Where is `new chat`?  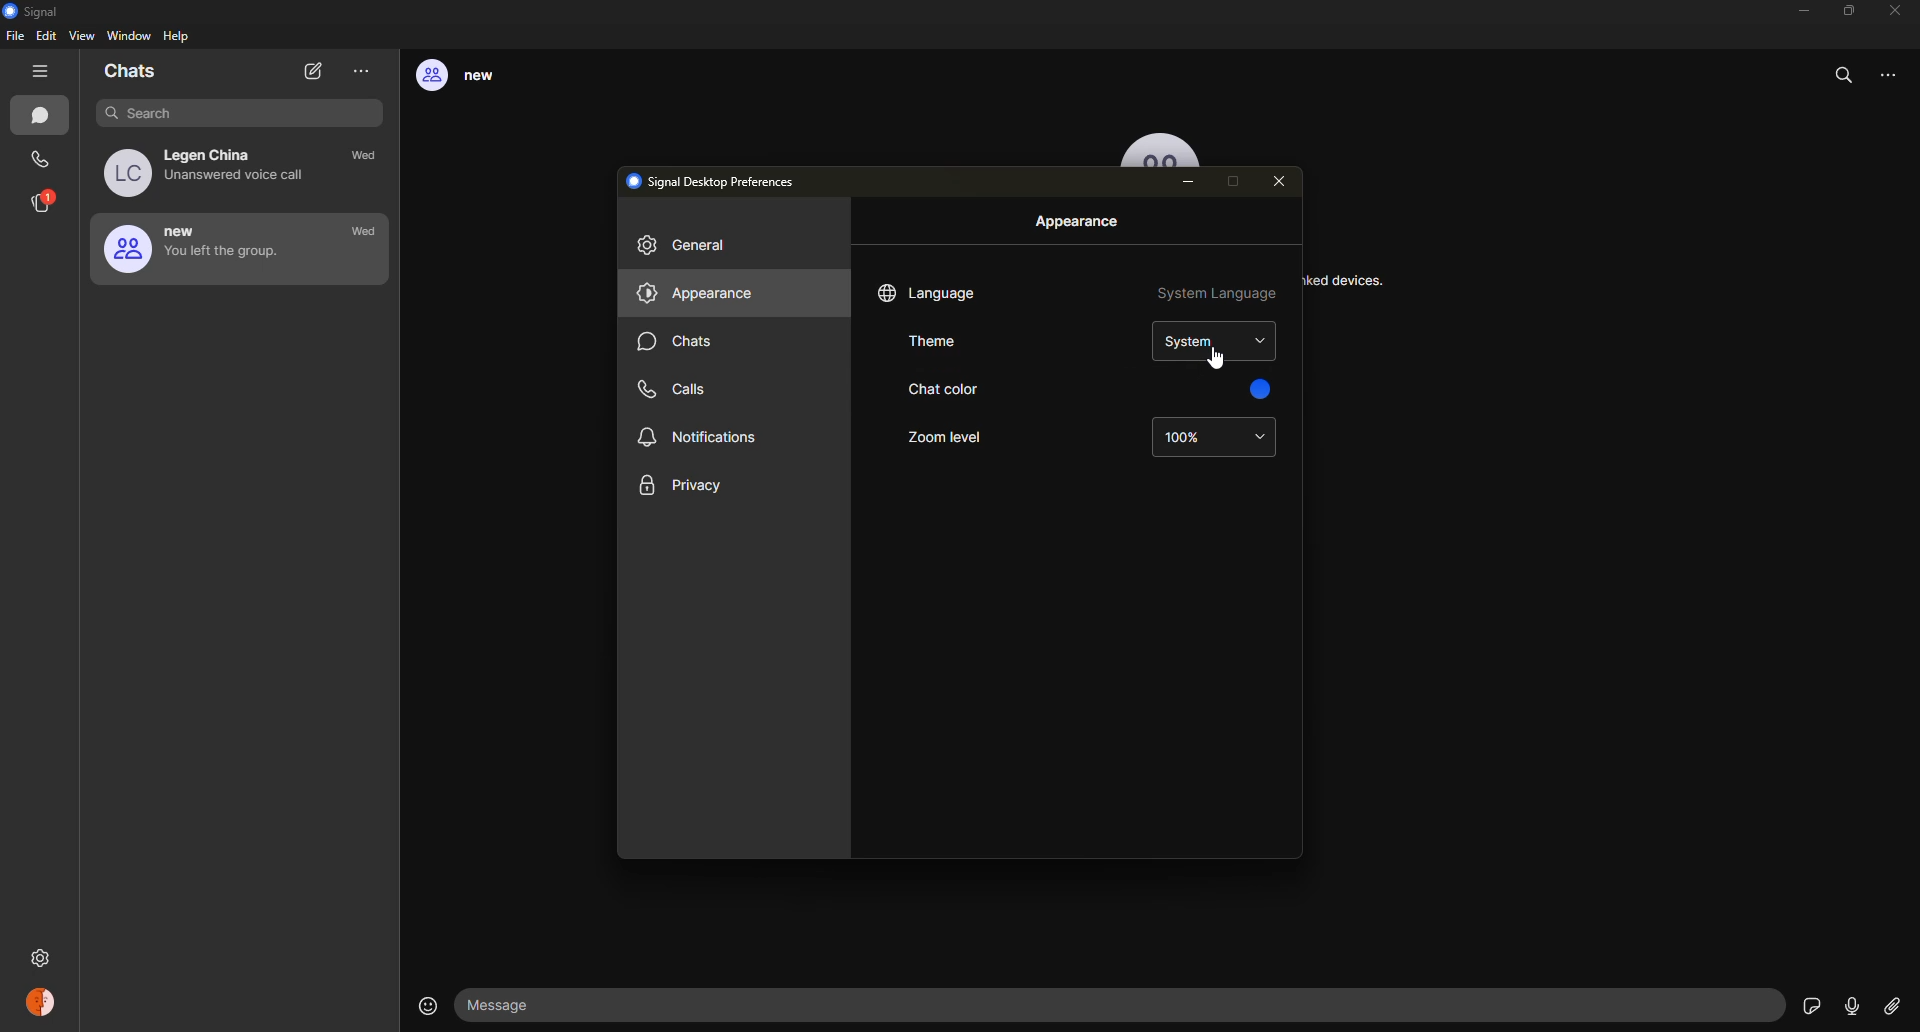
new chat is located at coordinates (315, 72).